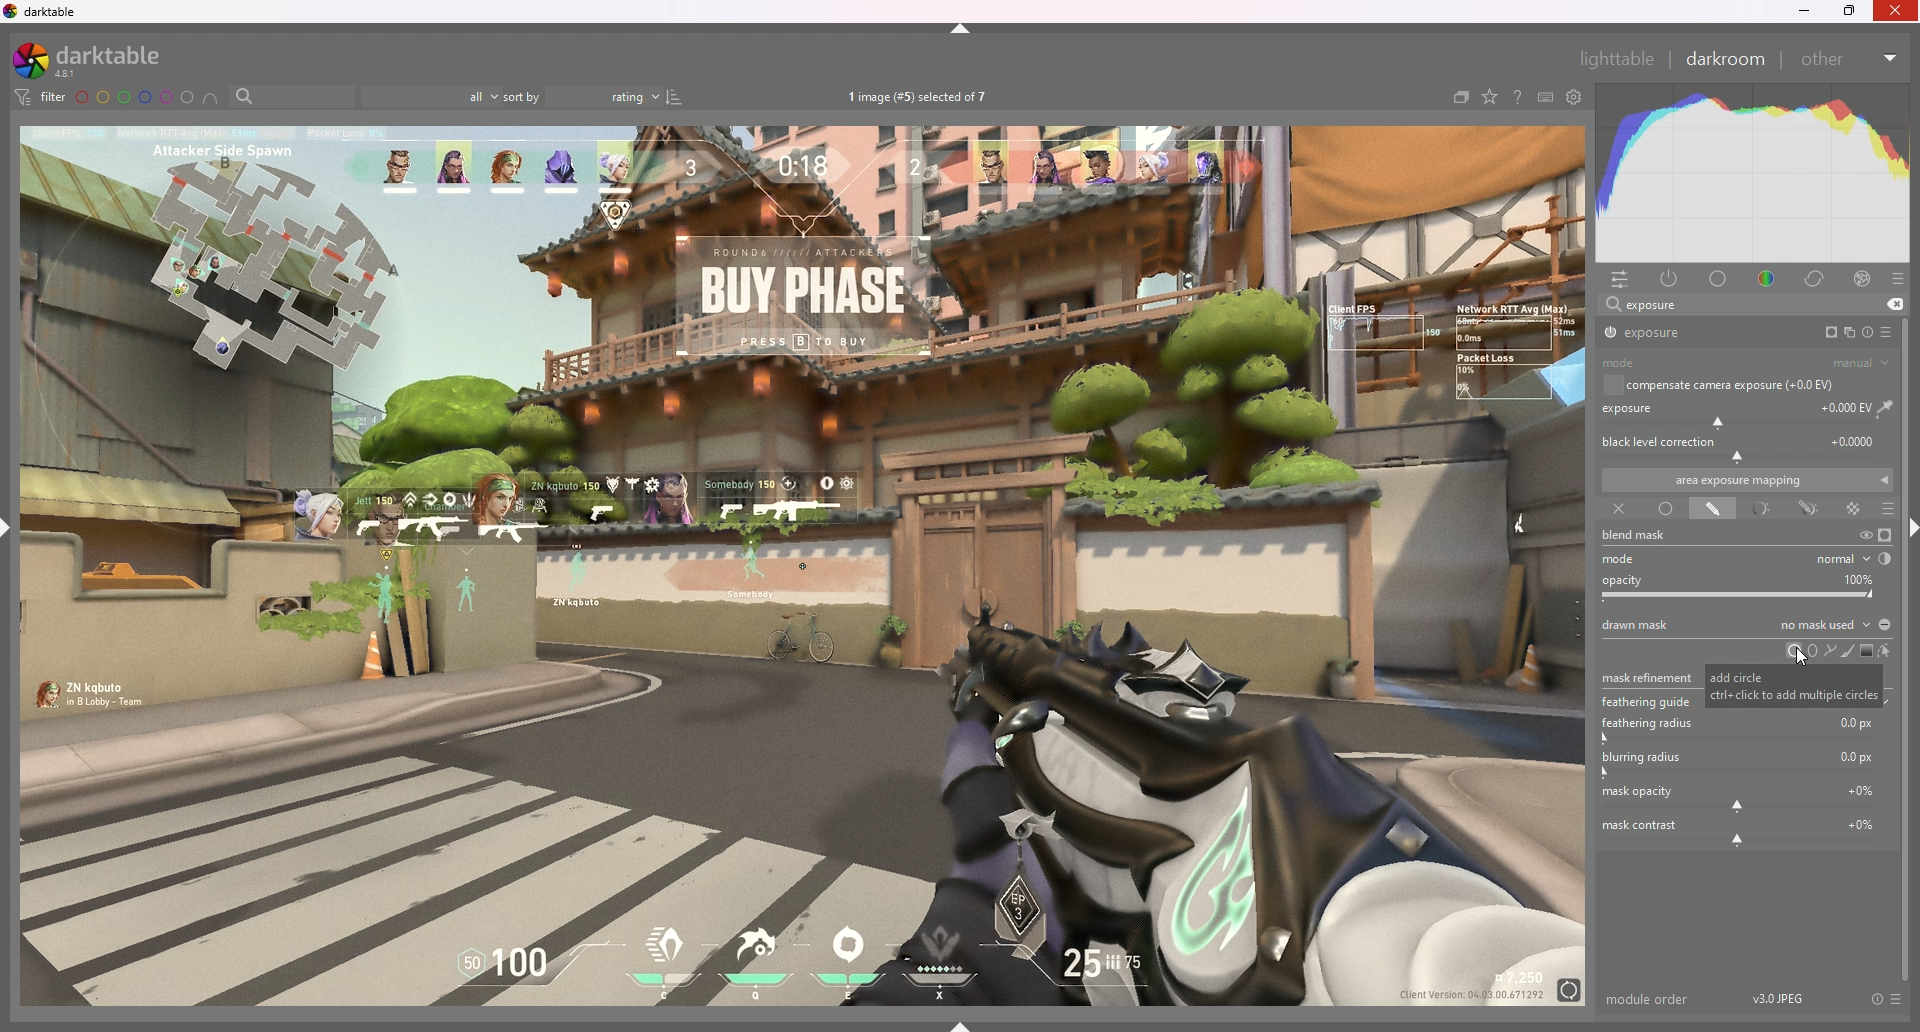  Describe the element at coordinates (1897, 280) in the screenshot. I see `presets` at that location.